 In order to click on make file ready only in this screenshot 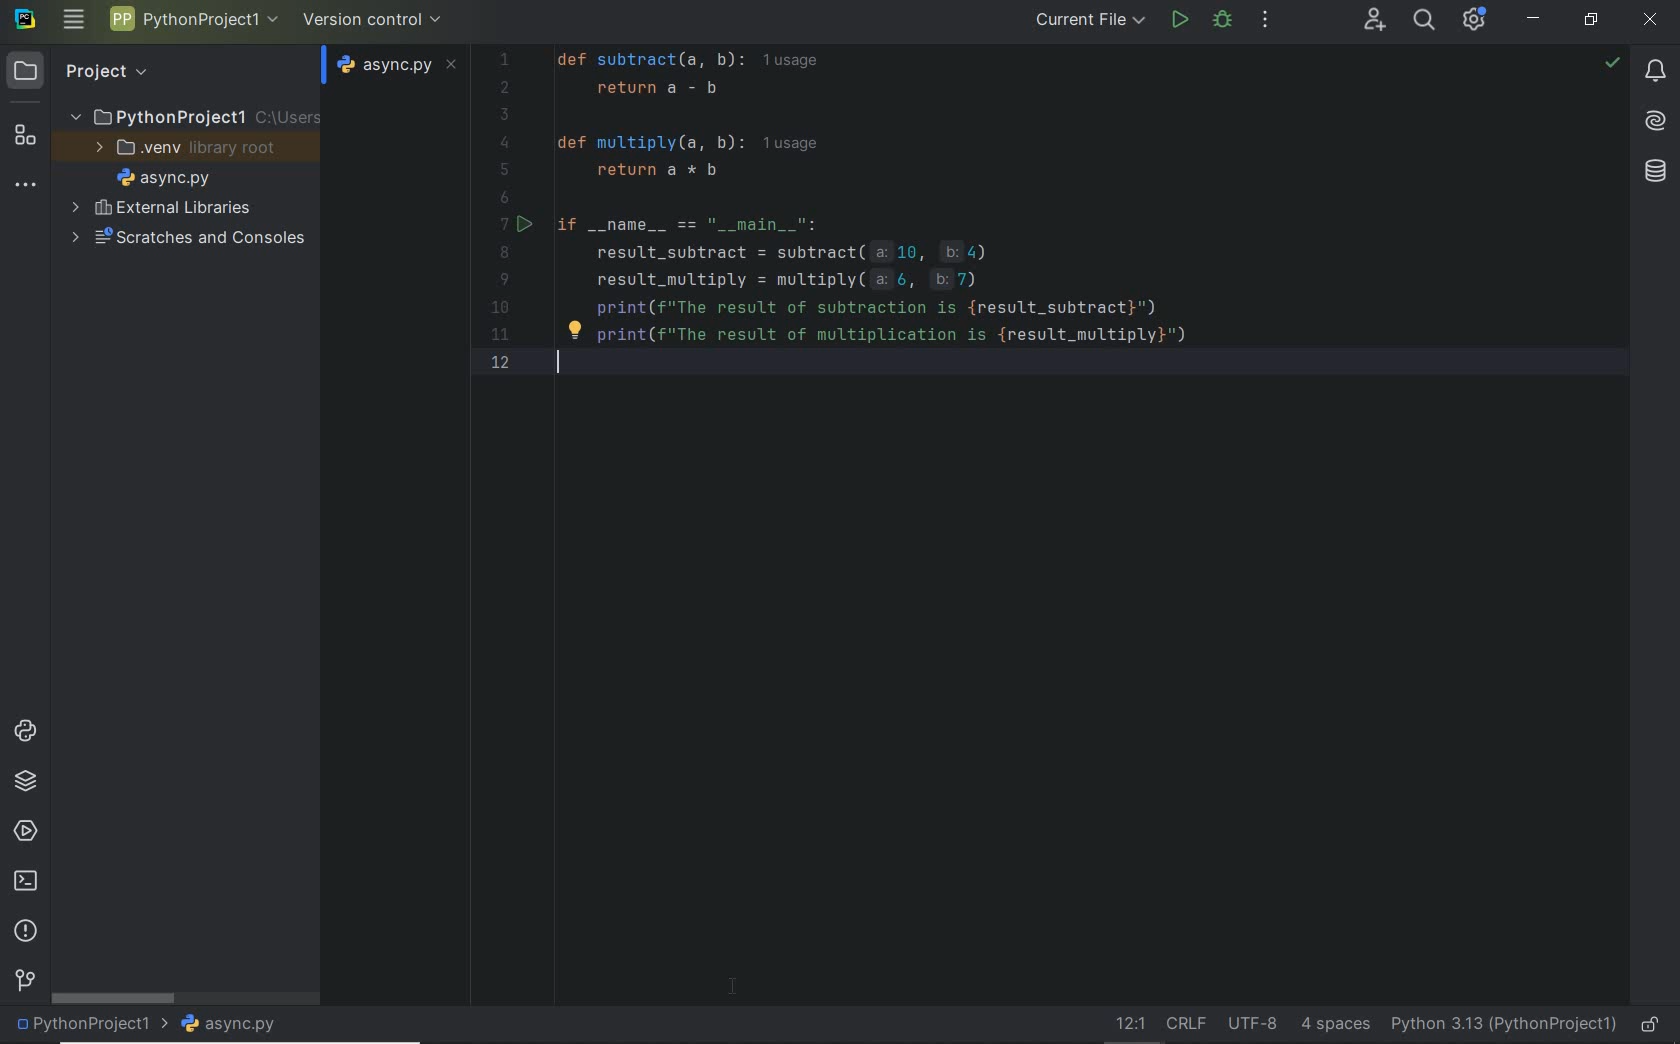, I will do `click(1653, 1025)`.